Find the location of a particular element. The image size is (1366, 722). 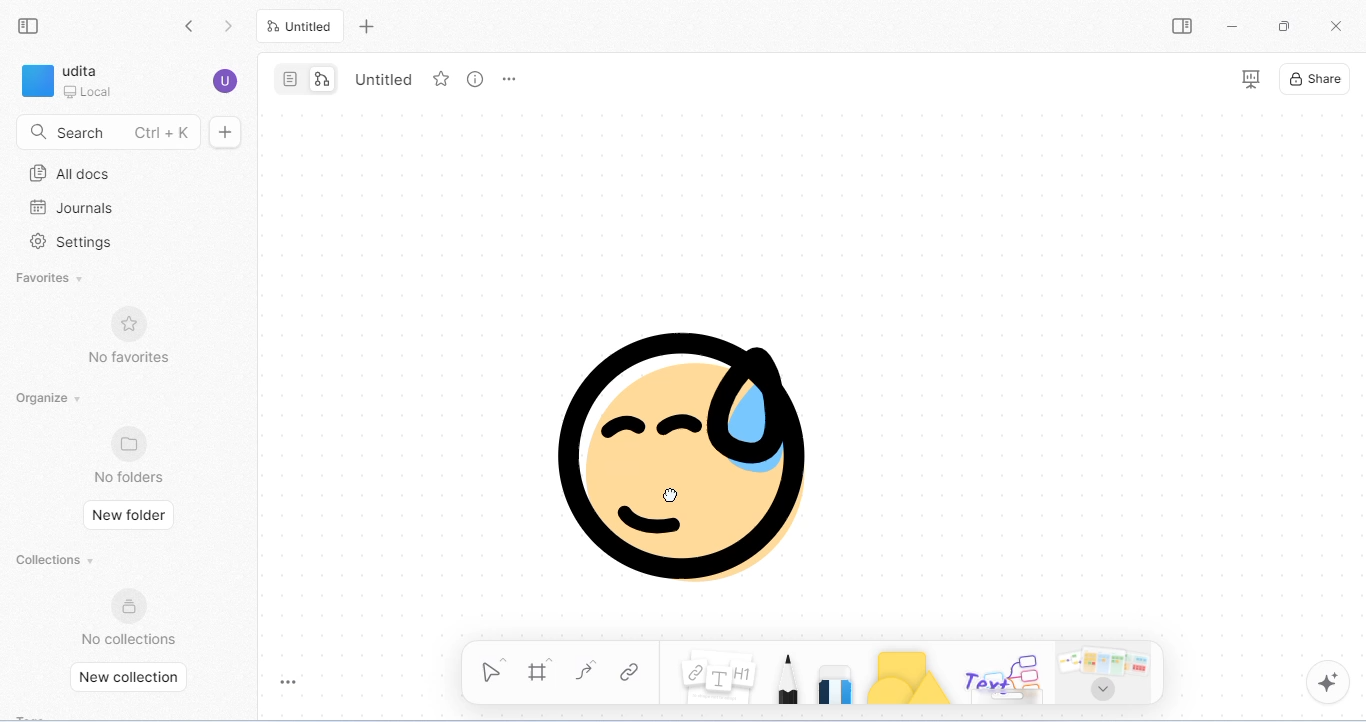

close is located at coordinates (1335, 24).